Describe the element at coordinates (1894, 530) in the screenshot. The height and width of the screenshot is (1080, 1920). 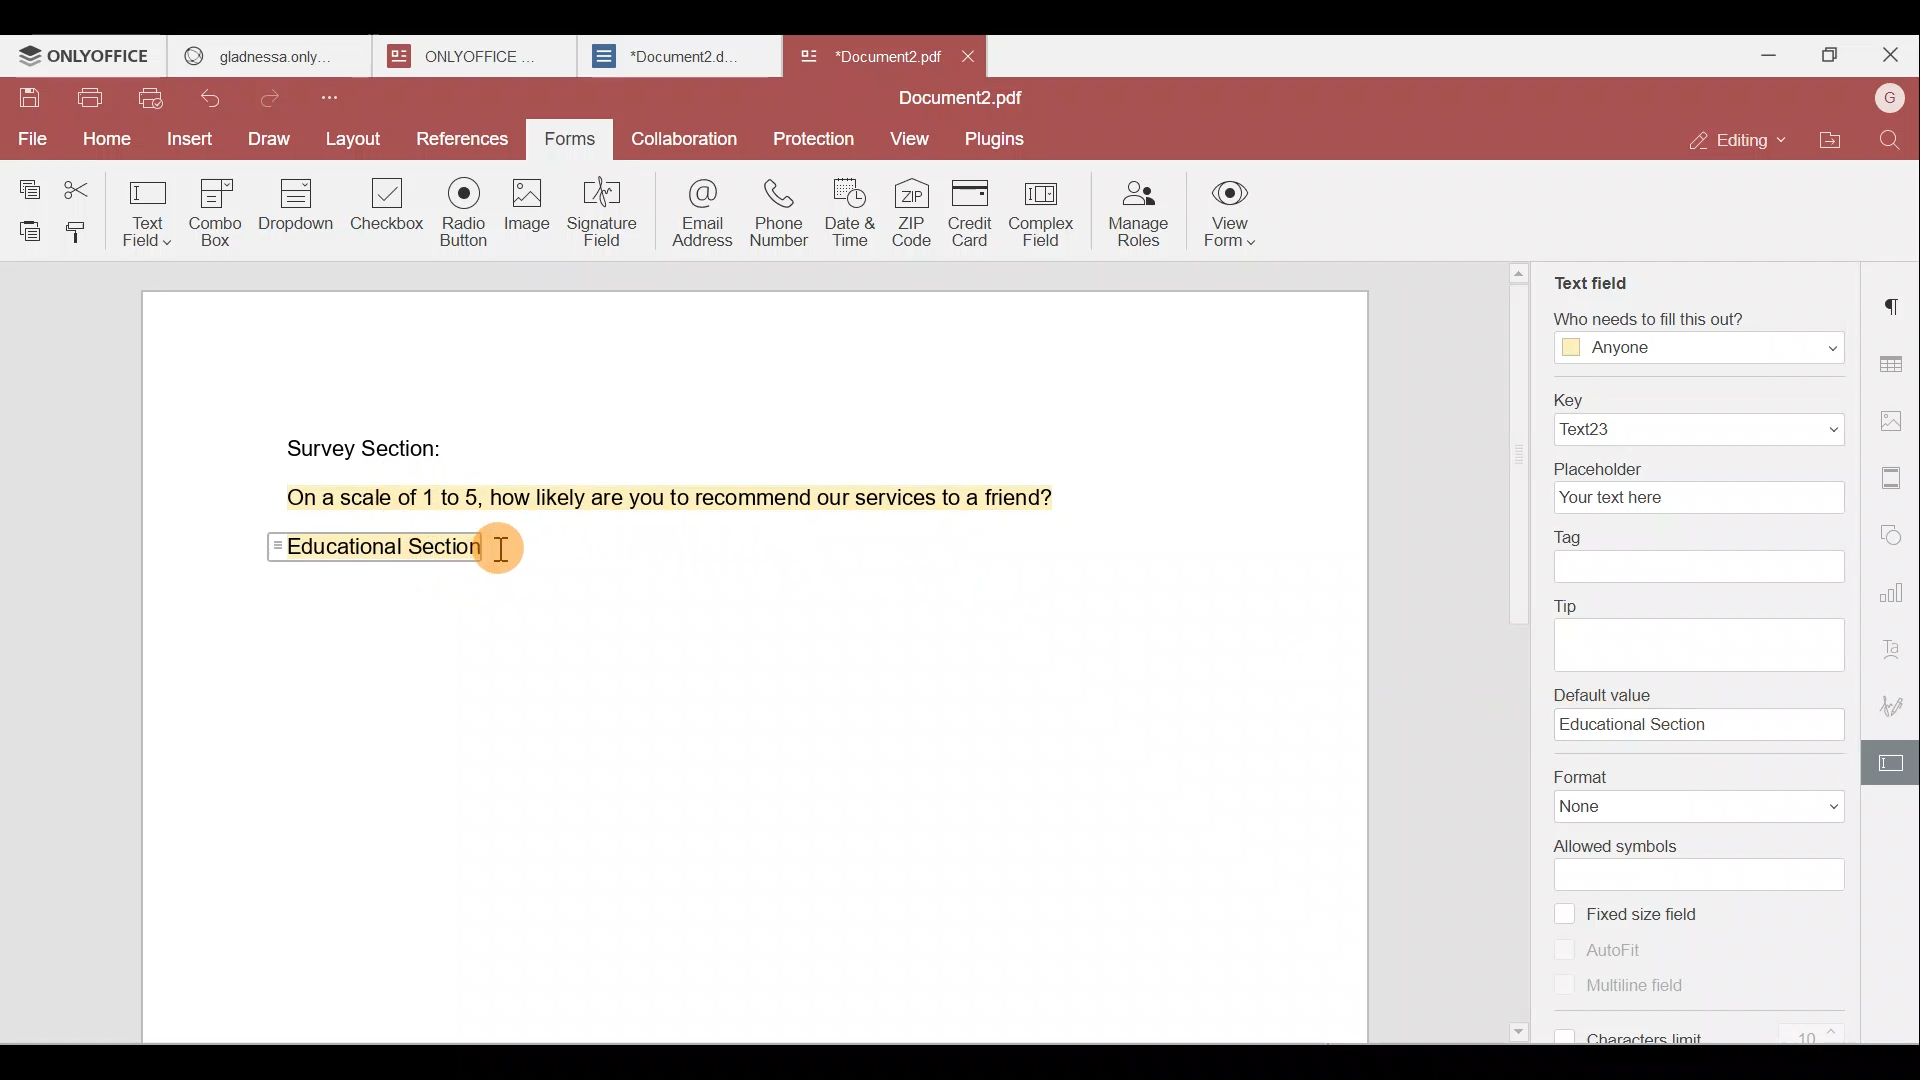
I see `Shapes settings` at that location.